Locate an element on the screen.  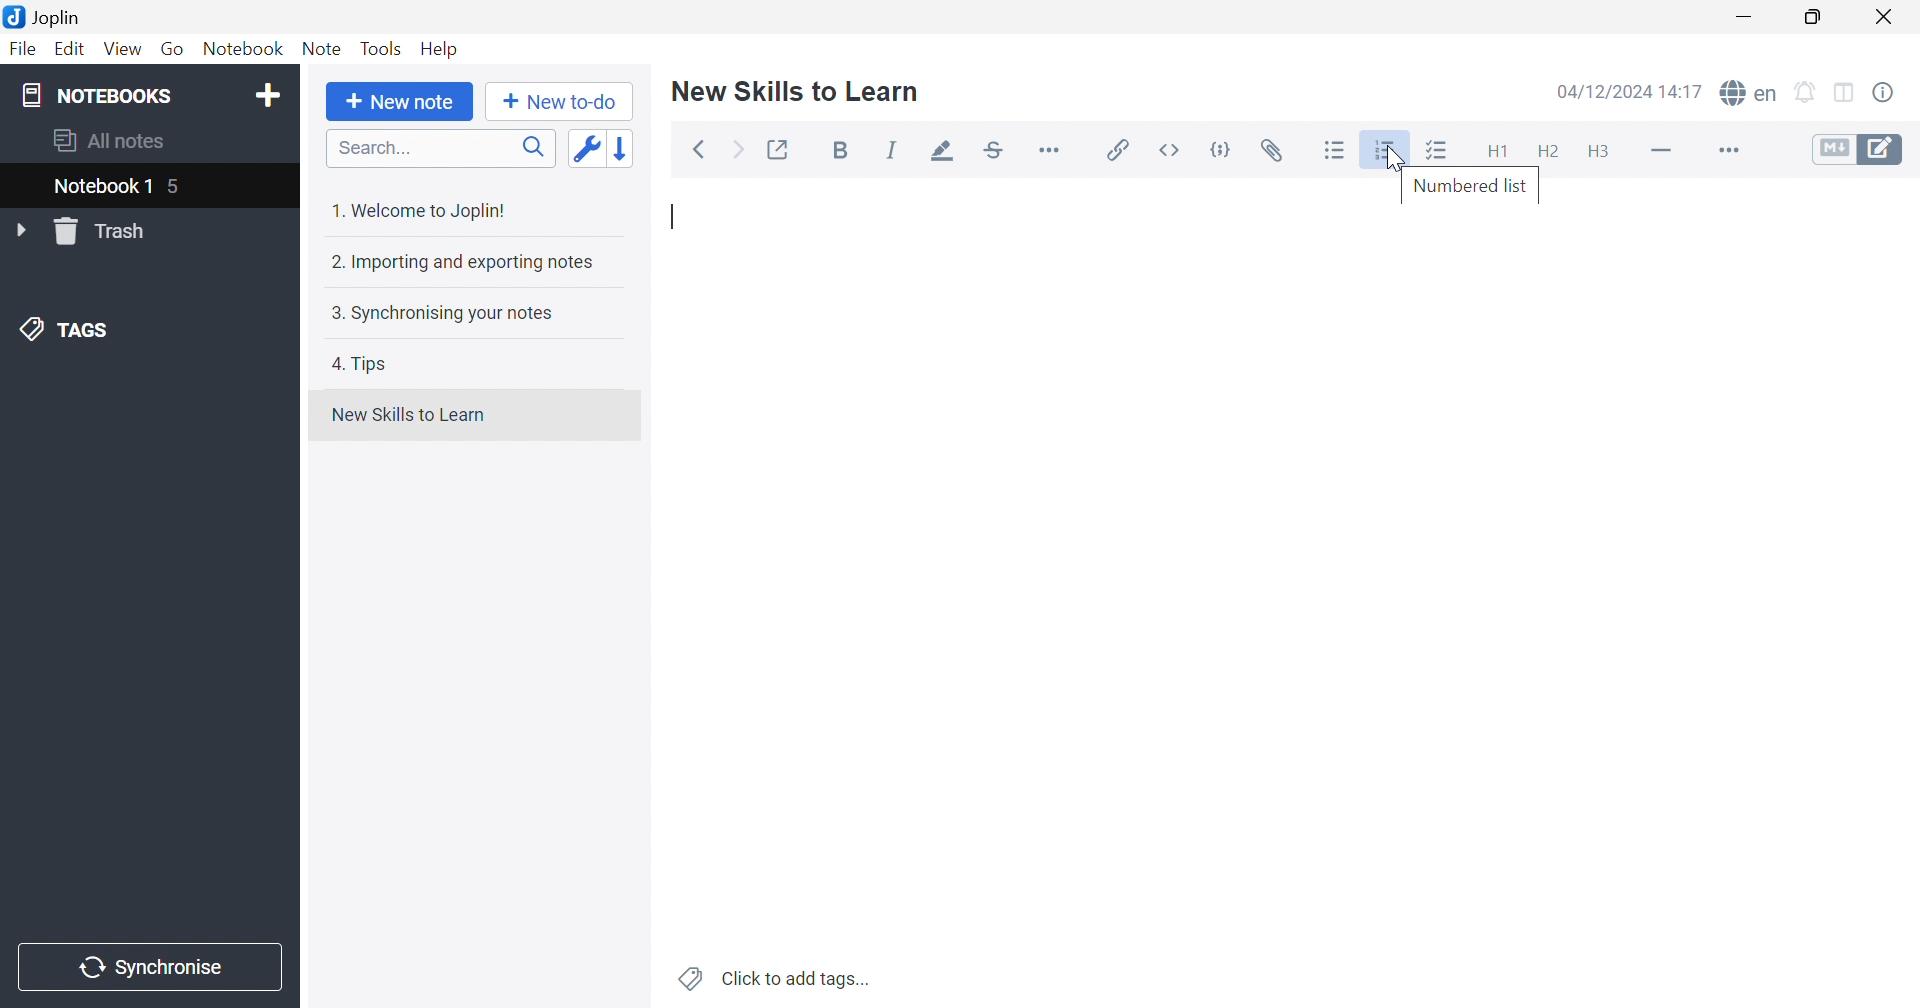
New to-do is located at coordinates (558, 102).